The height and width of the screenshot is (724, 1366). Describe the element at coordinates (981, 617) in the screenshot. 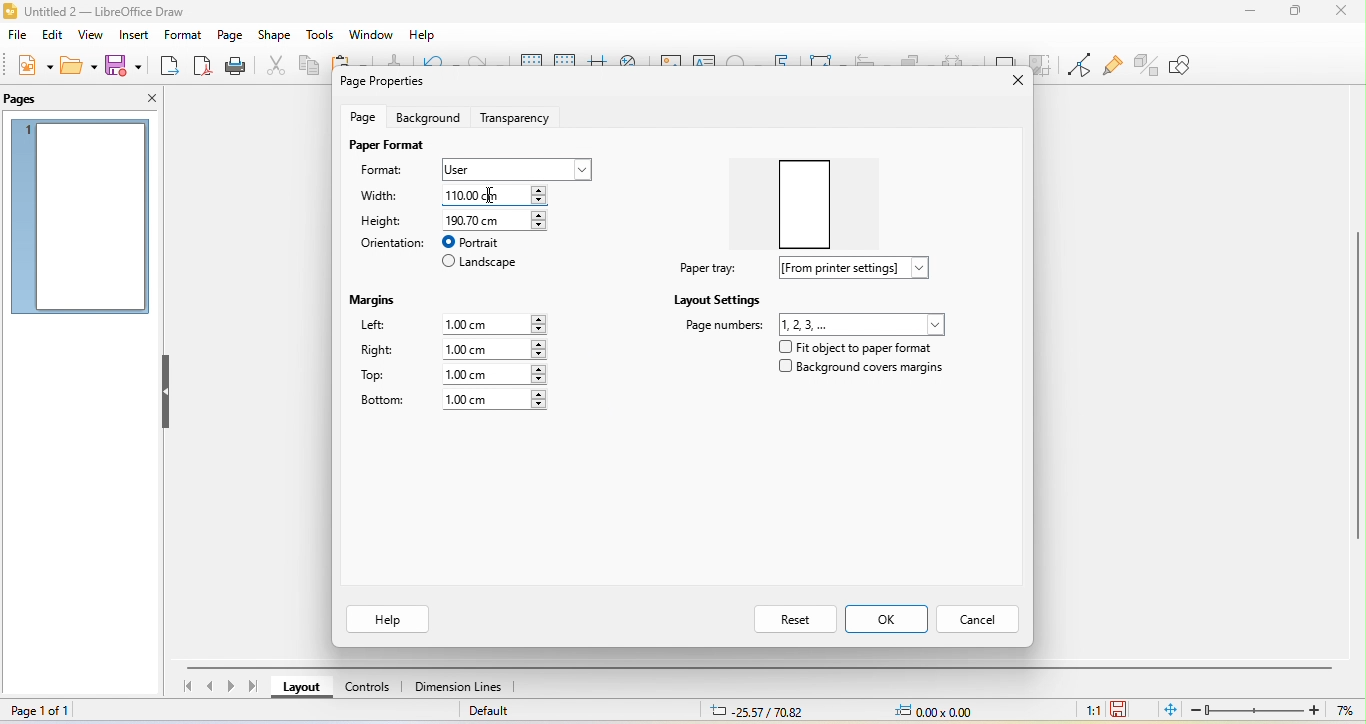

I see `cancel` at that location.